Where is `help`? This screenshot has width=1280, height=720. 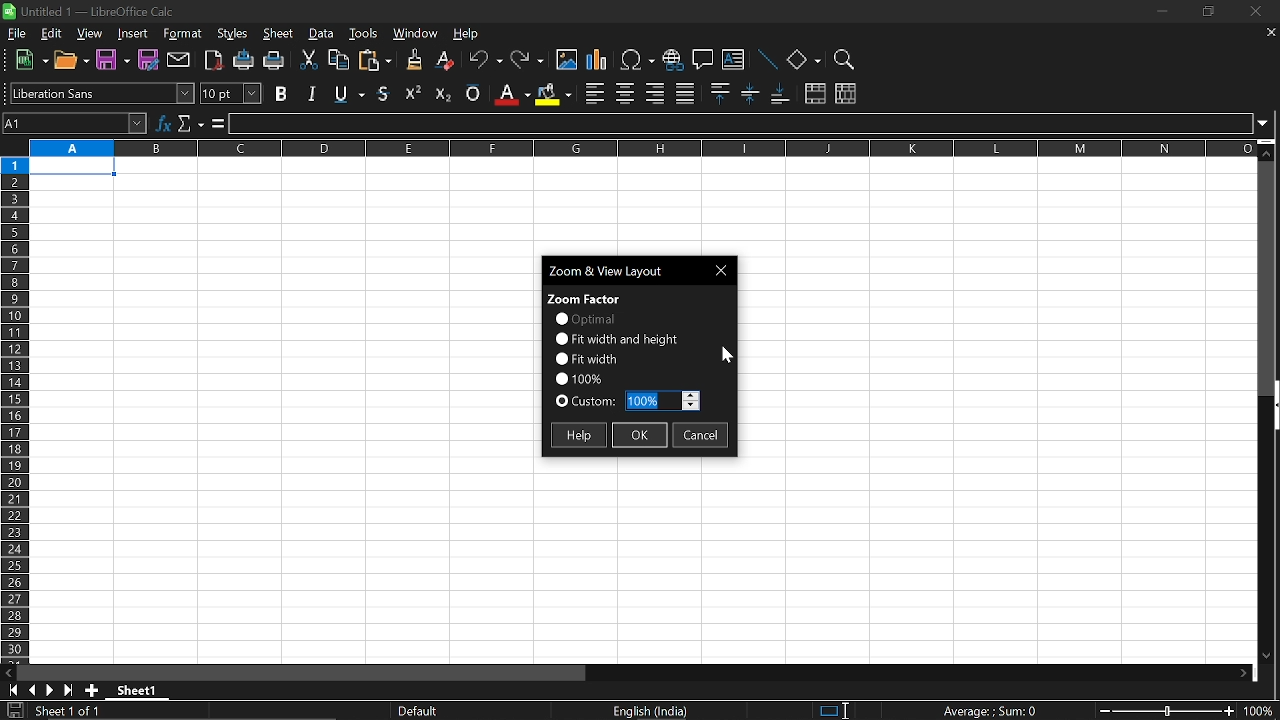
help is located at coordinates (468, 36).